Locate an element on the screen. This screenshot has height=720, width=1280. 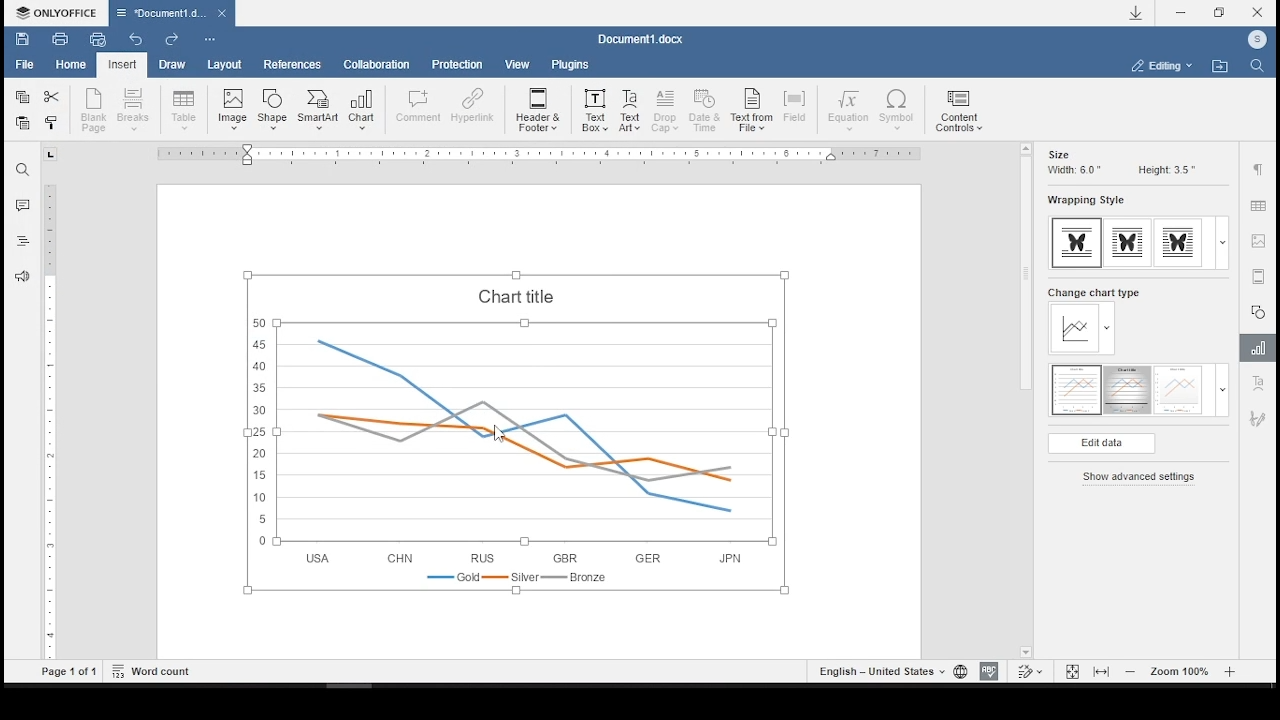
close window is located at coordinates (1258, 11).